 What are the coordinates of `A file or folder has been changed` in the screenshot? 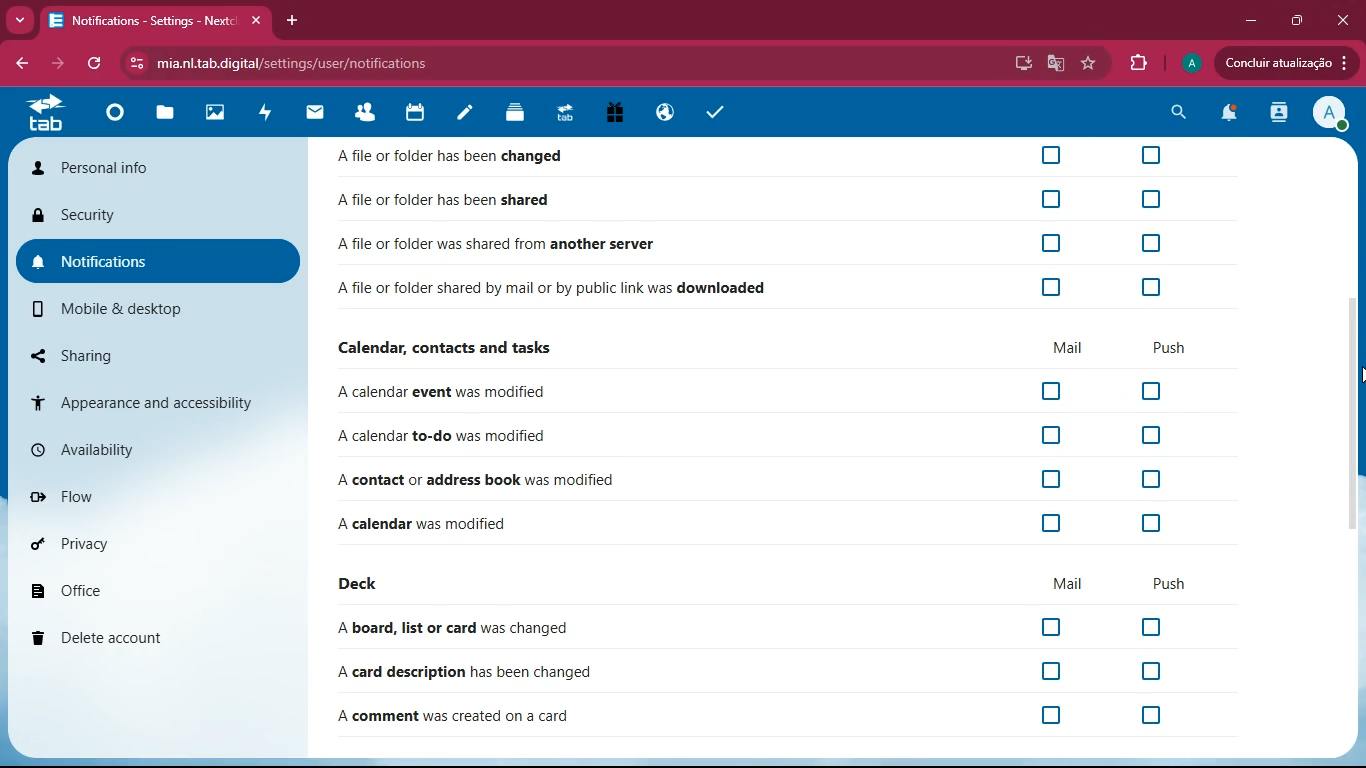 It's located at (521, 159).